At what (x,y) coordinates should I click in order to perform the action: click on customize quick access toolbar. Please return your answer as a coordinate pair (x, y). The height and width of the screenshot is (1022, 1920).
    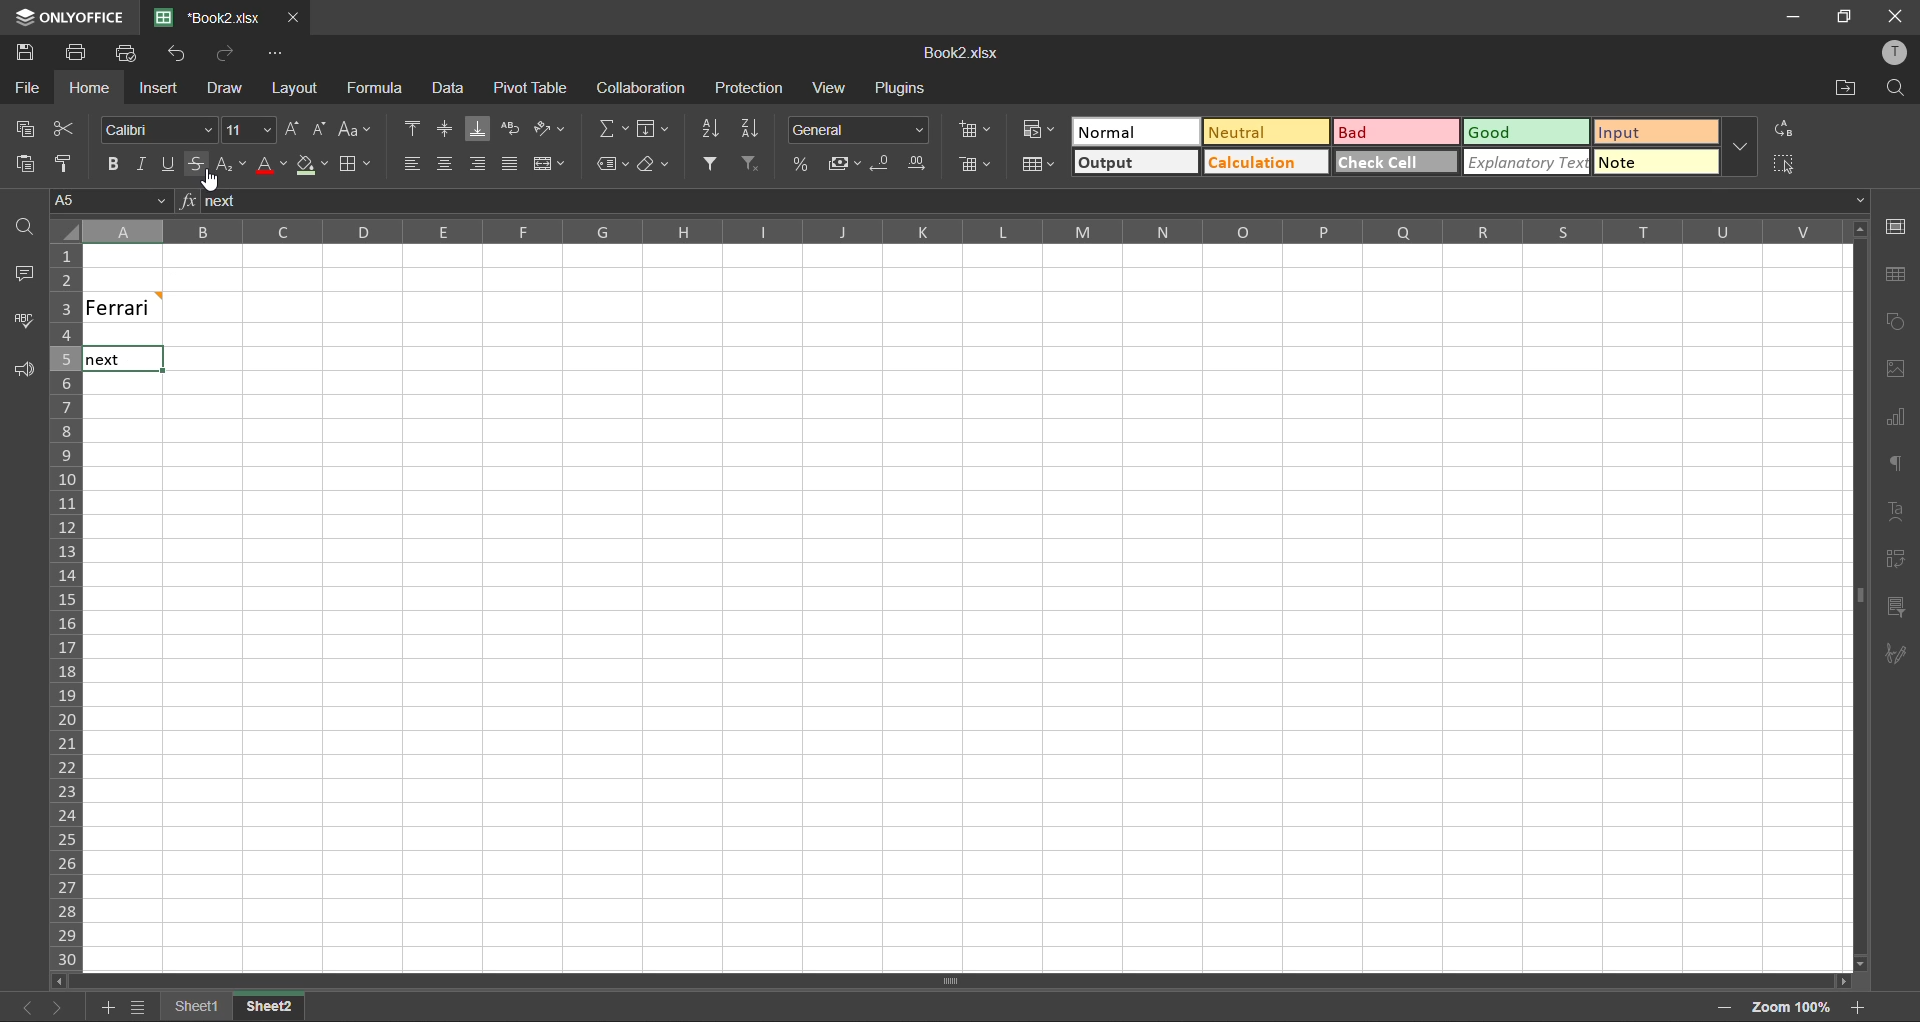
    Looking at the image, I should click on (283, 55).